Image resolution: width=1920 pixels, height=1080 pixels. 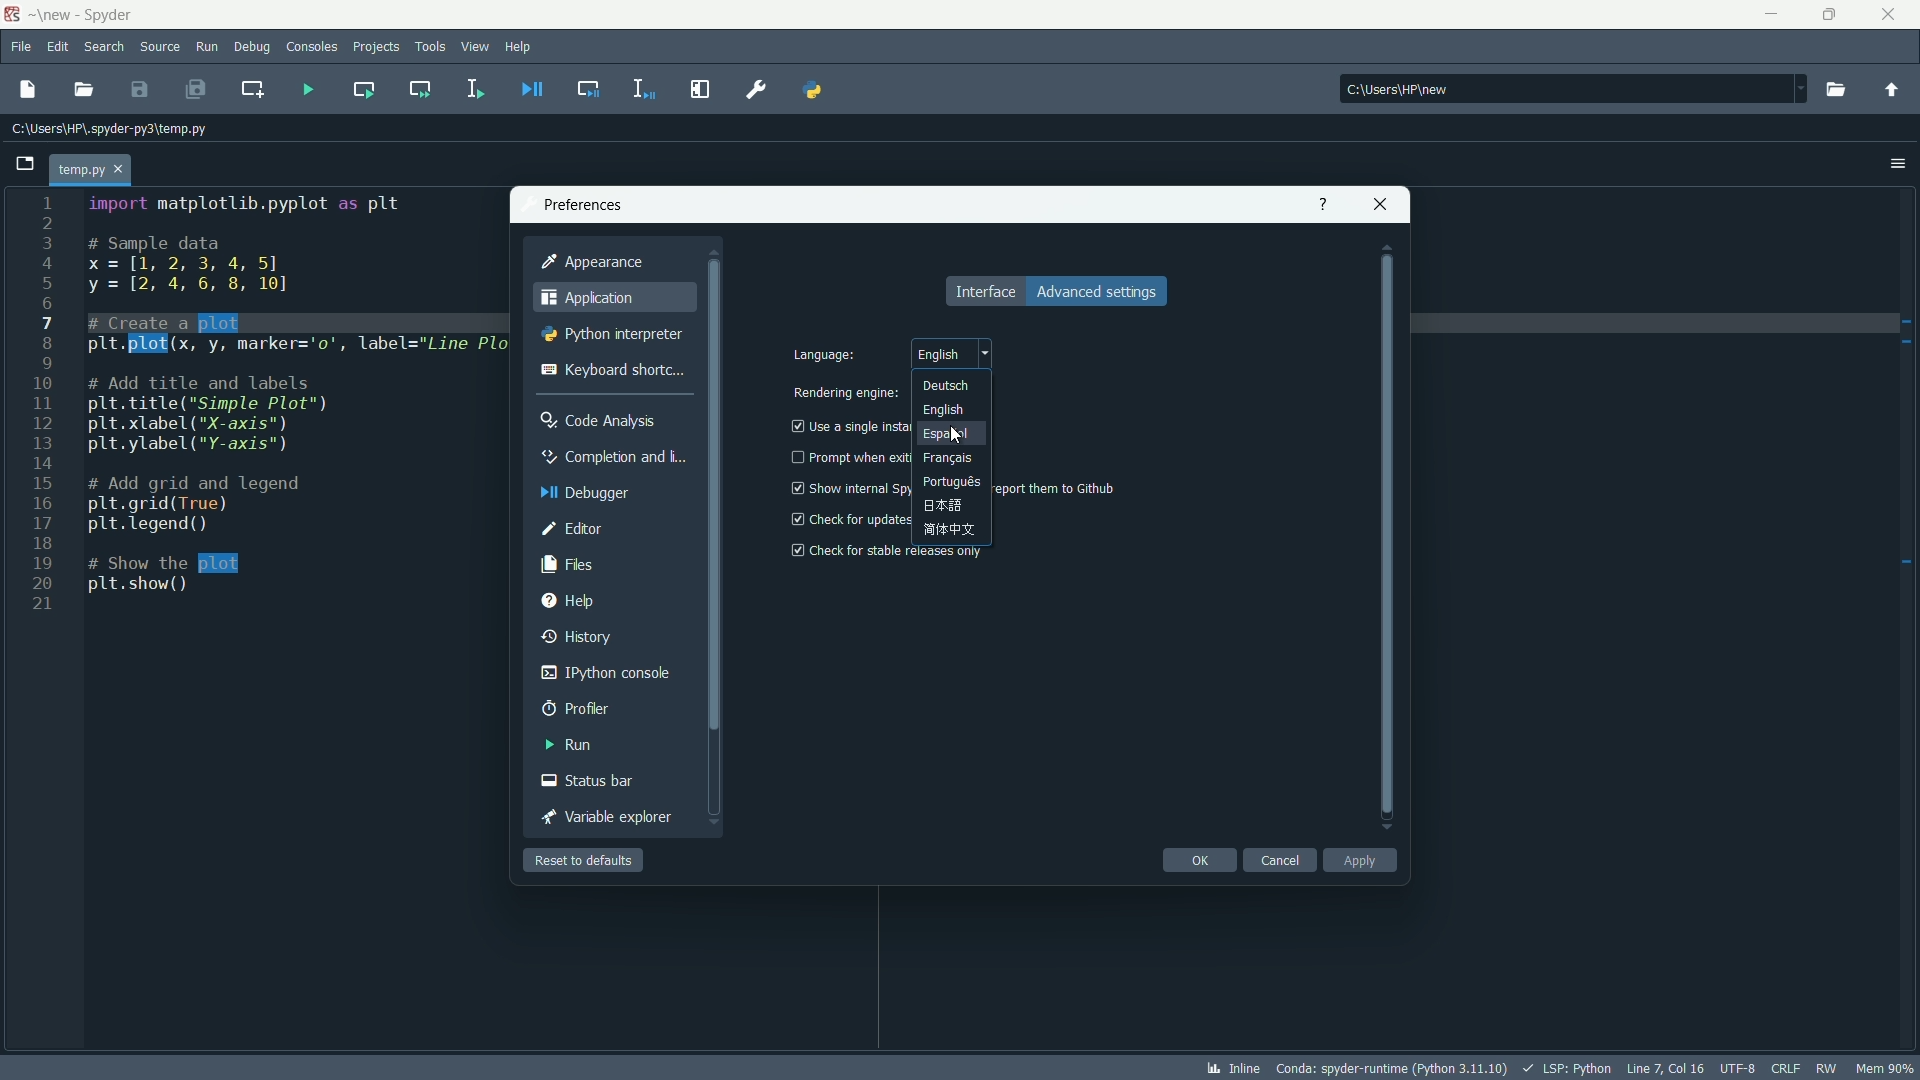 What do you see at coordinates (567, 565) in the screenshot?
I see `files` at bounding box center [567, 565].